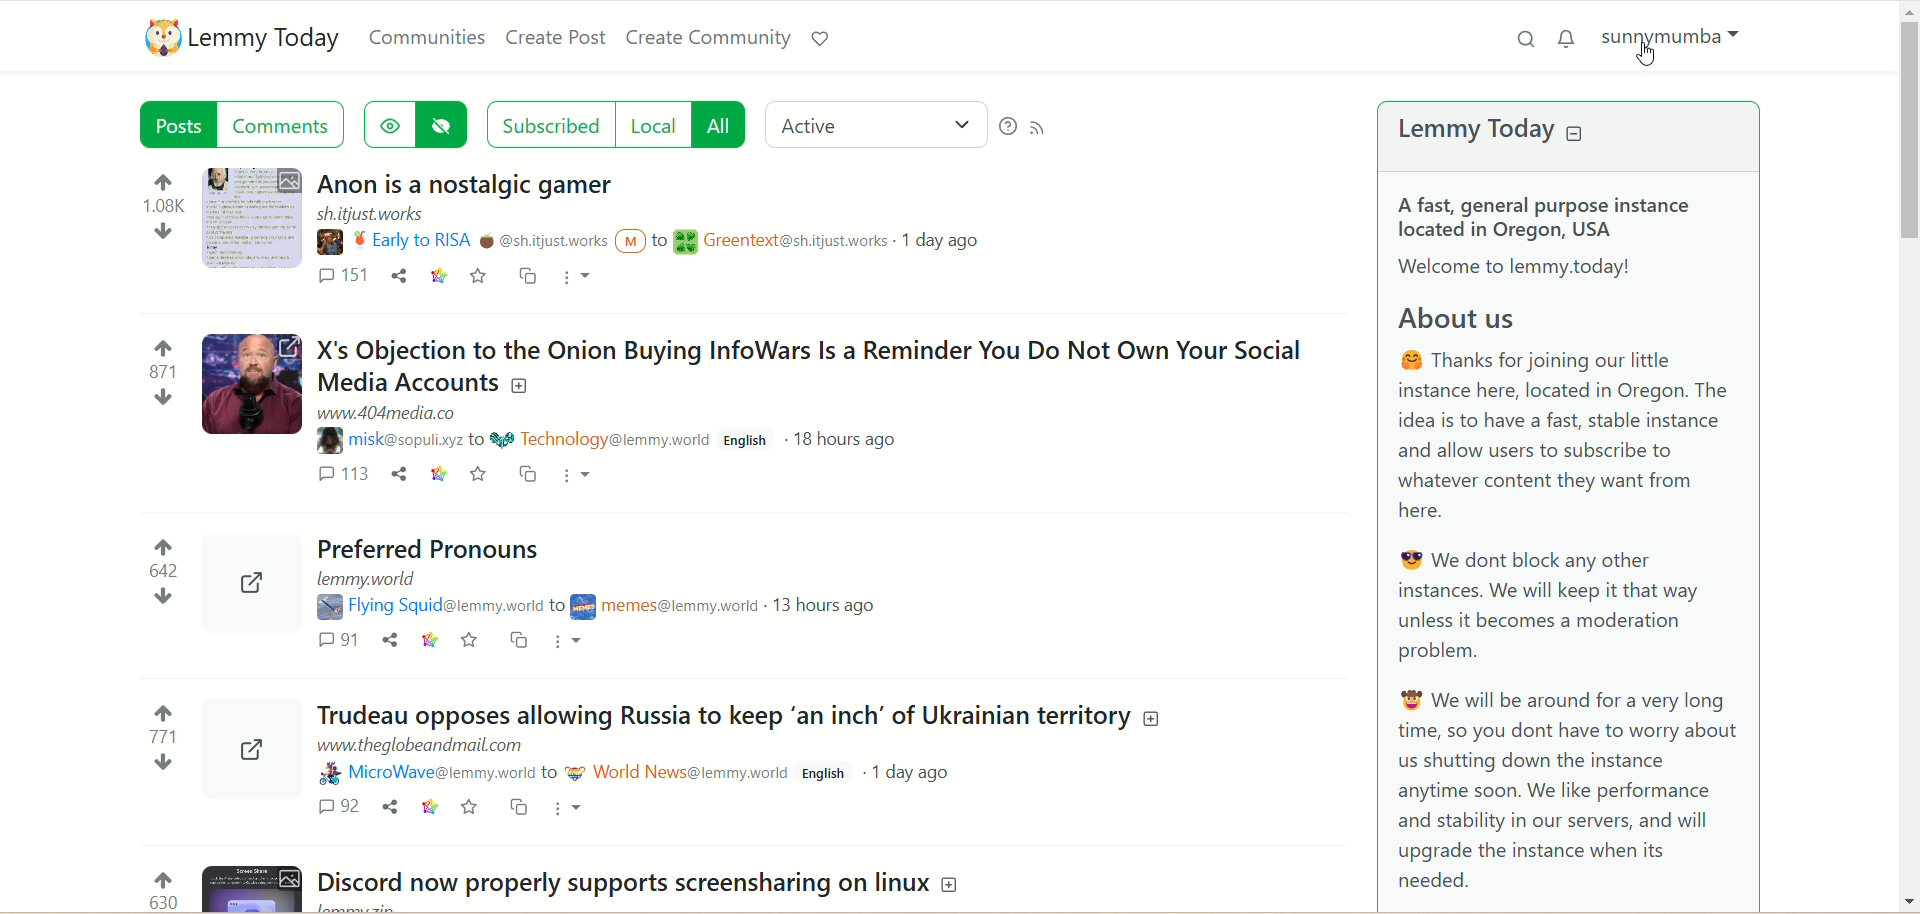  What do you see at coordinates (371, 215) in the screenshot?
I see `URL` at bounding box center [371, 215].